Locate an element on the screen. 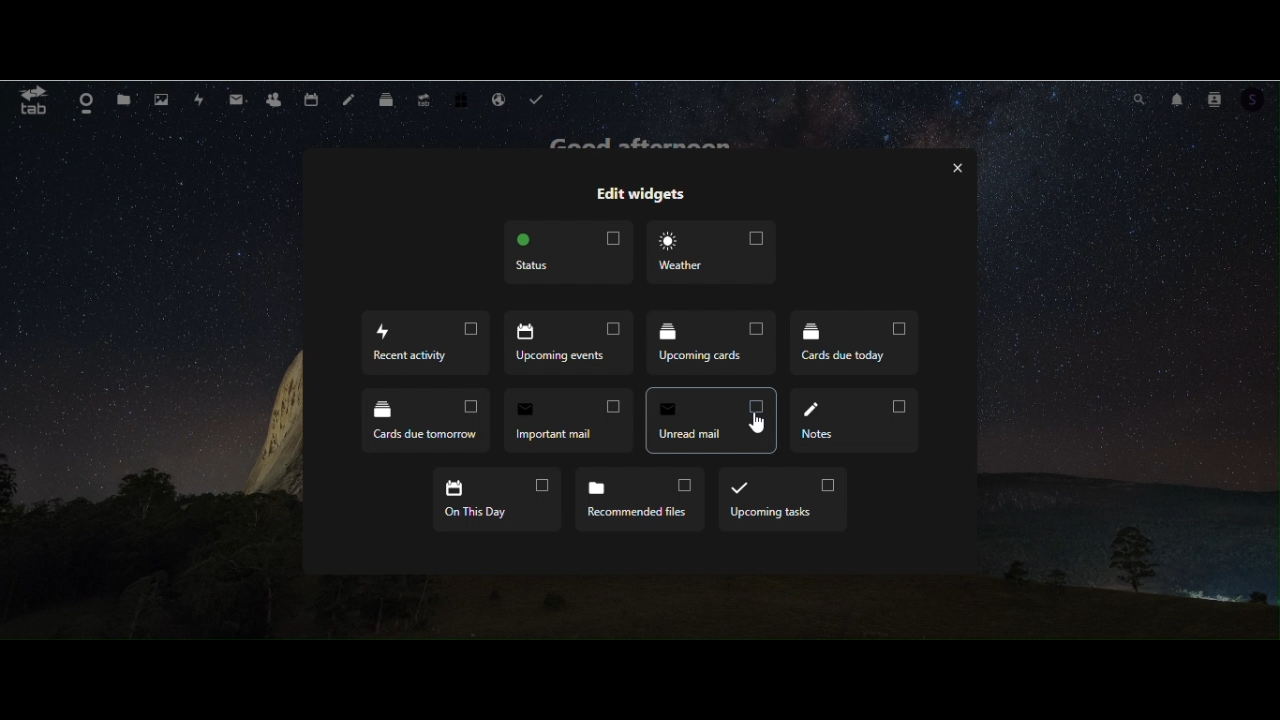 The height and width of the screenshot is (720, 1280). Notes is located at coordinates (857, 419).